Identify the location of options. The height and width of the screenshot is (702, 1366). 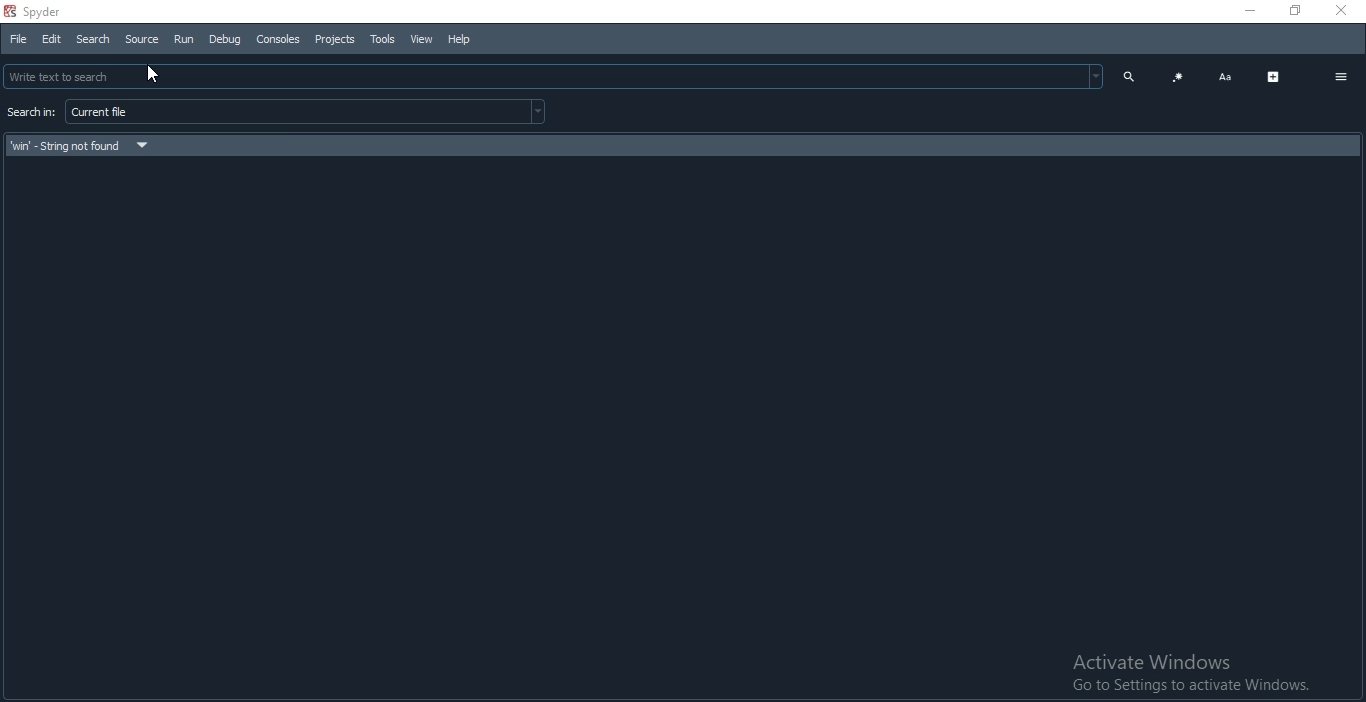
(1341, 76).